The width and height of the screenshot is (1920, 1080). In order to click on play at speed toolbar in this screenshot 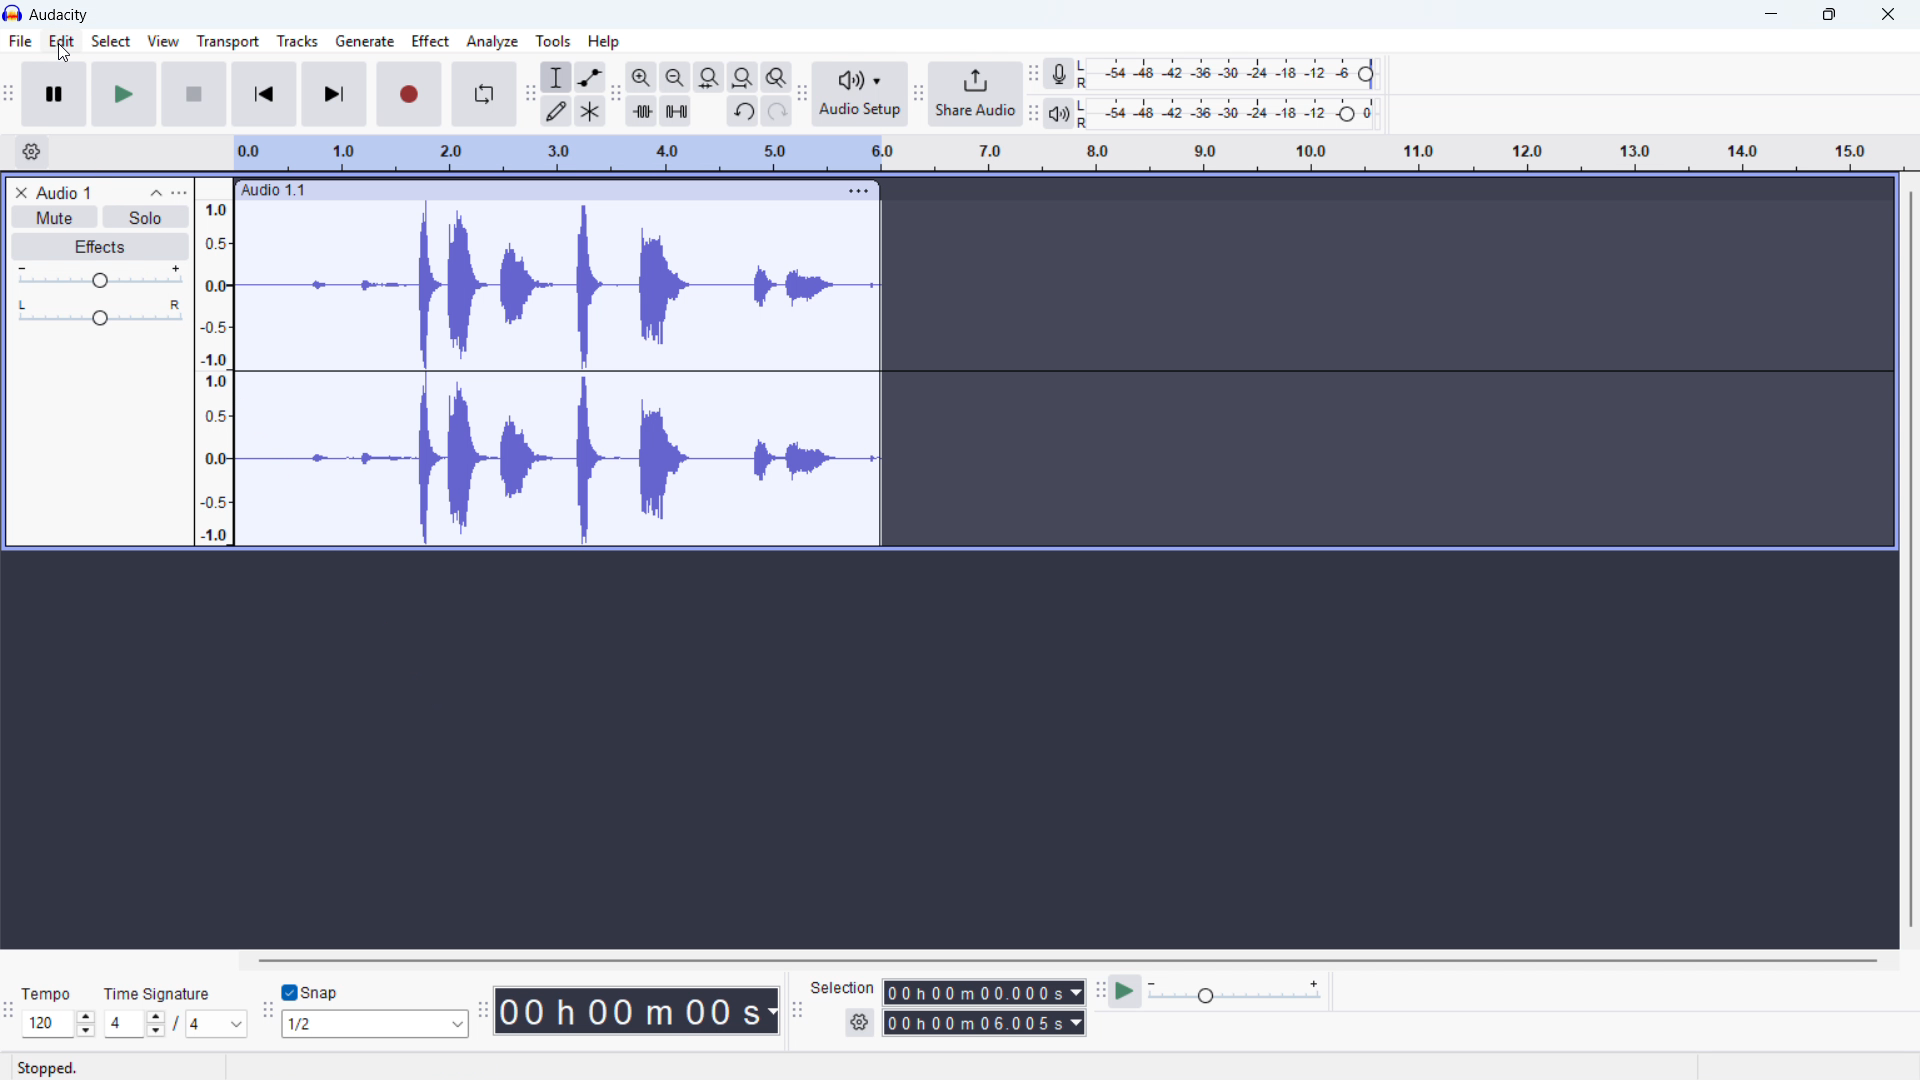, I will do `click(1098, 993)`.